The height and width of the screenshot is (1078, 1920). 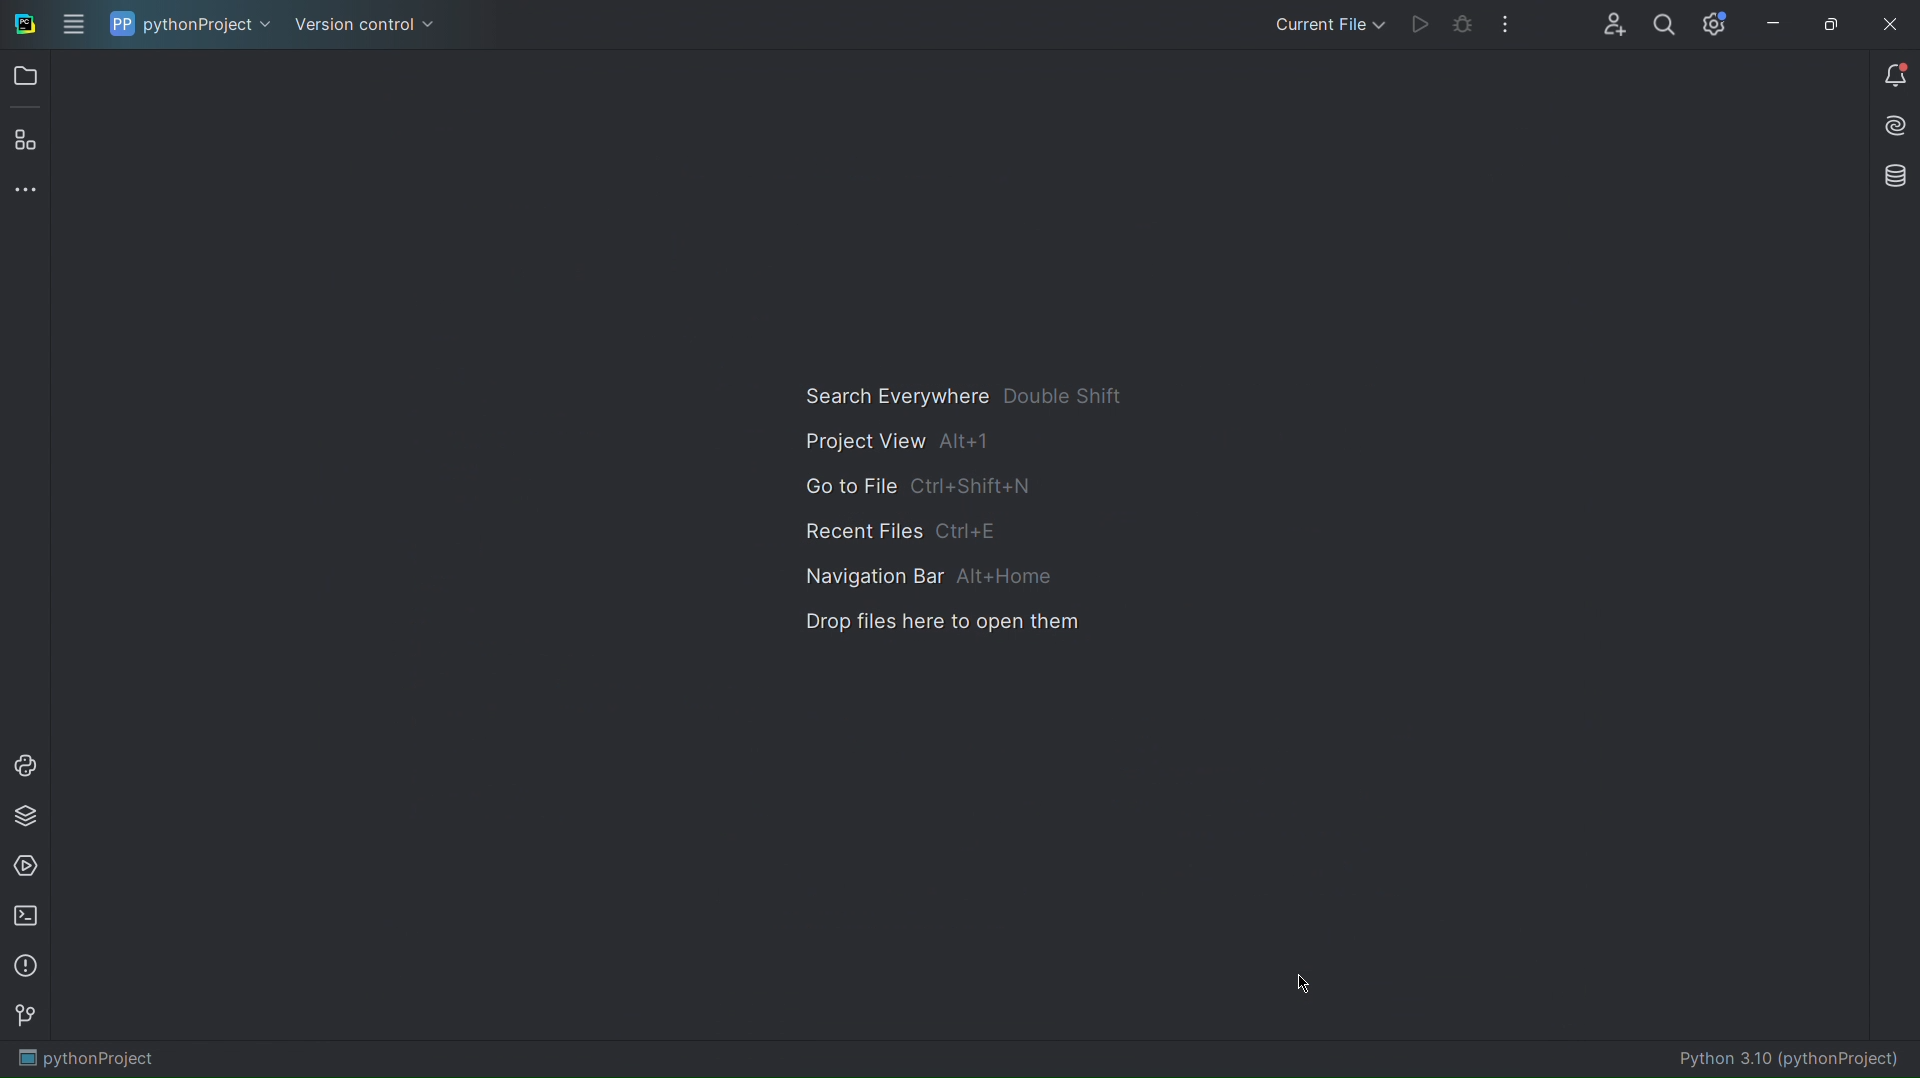 What do you see at coordinates (1423, 24) in the screenshot?
I see `Run` at bounding box center [1423, 24].